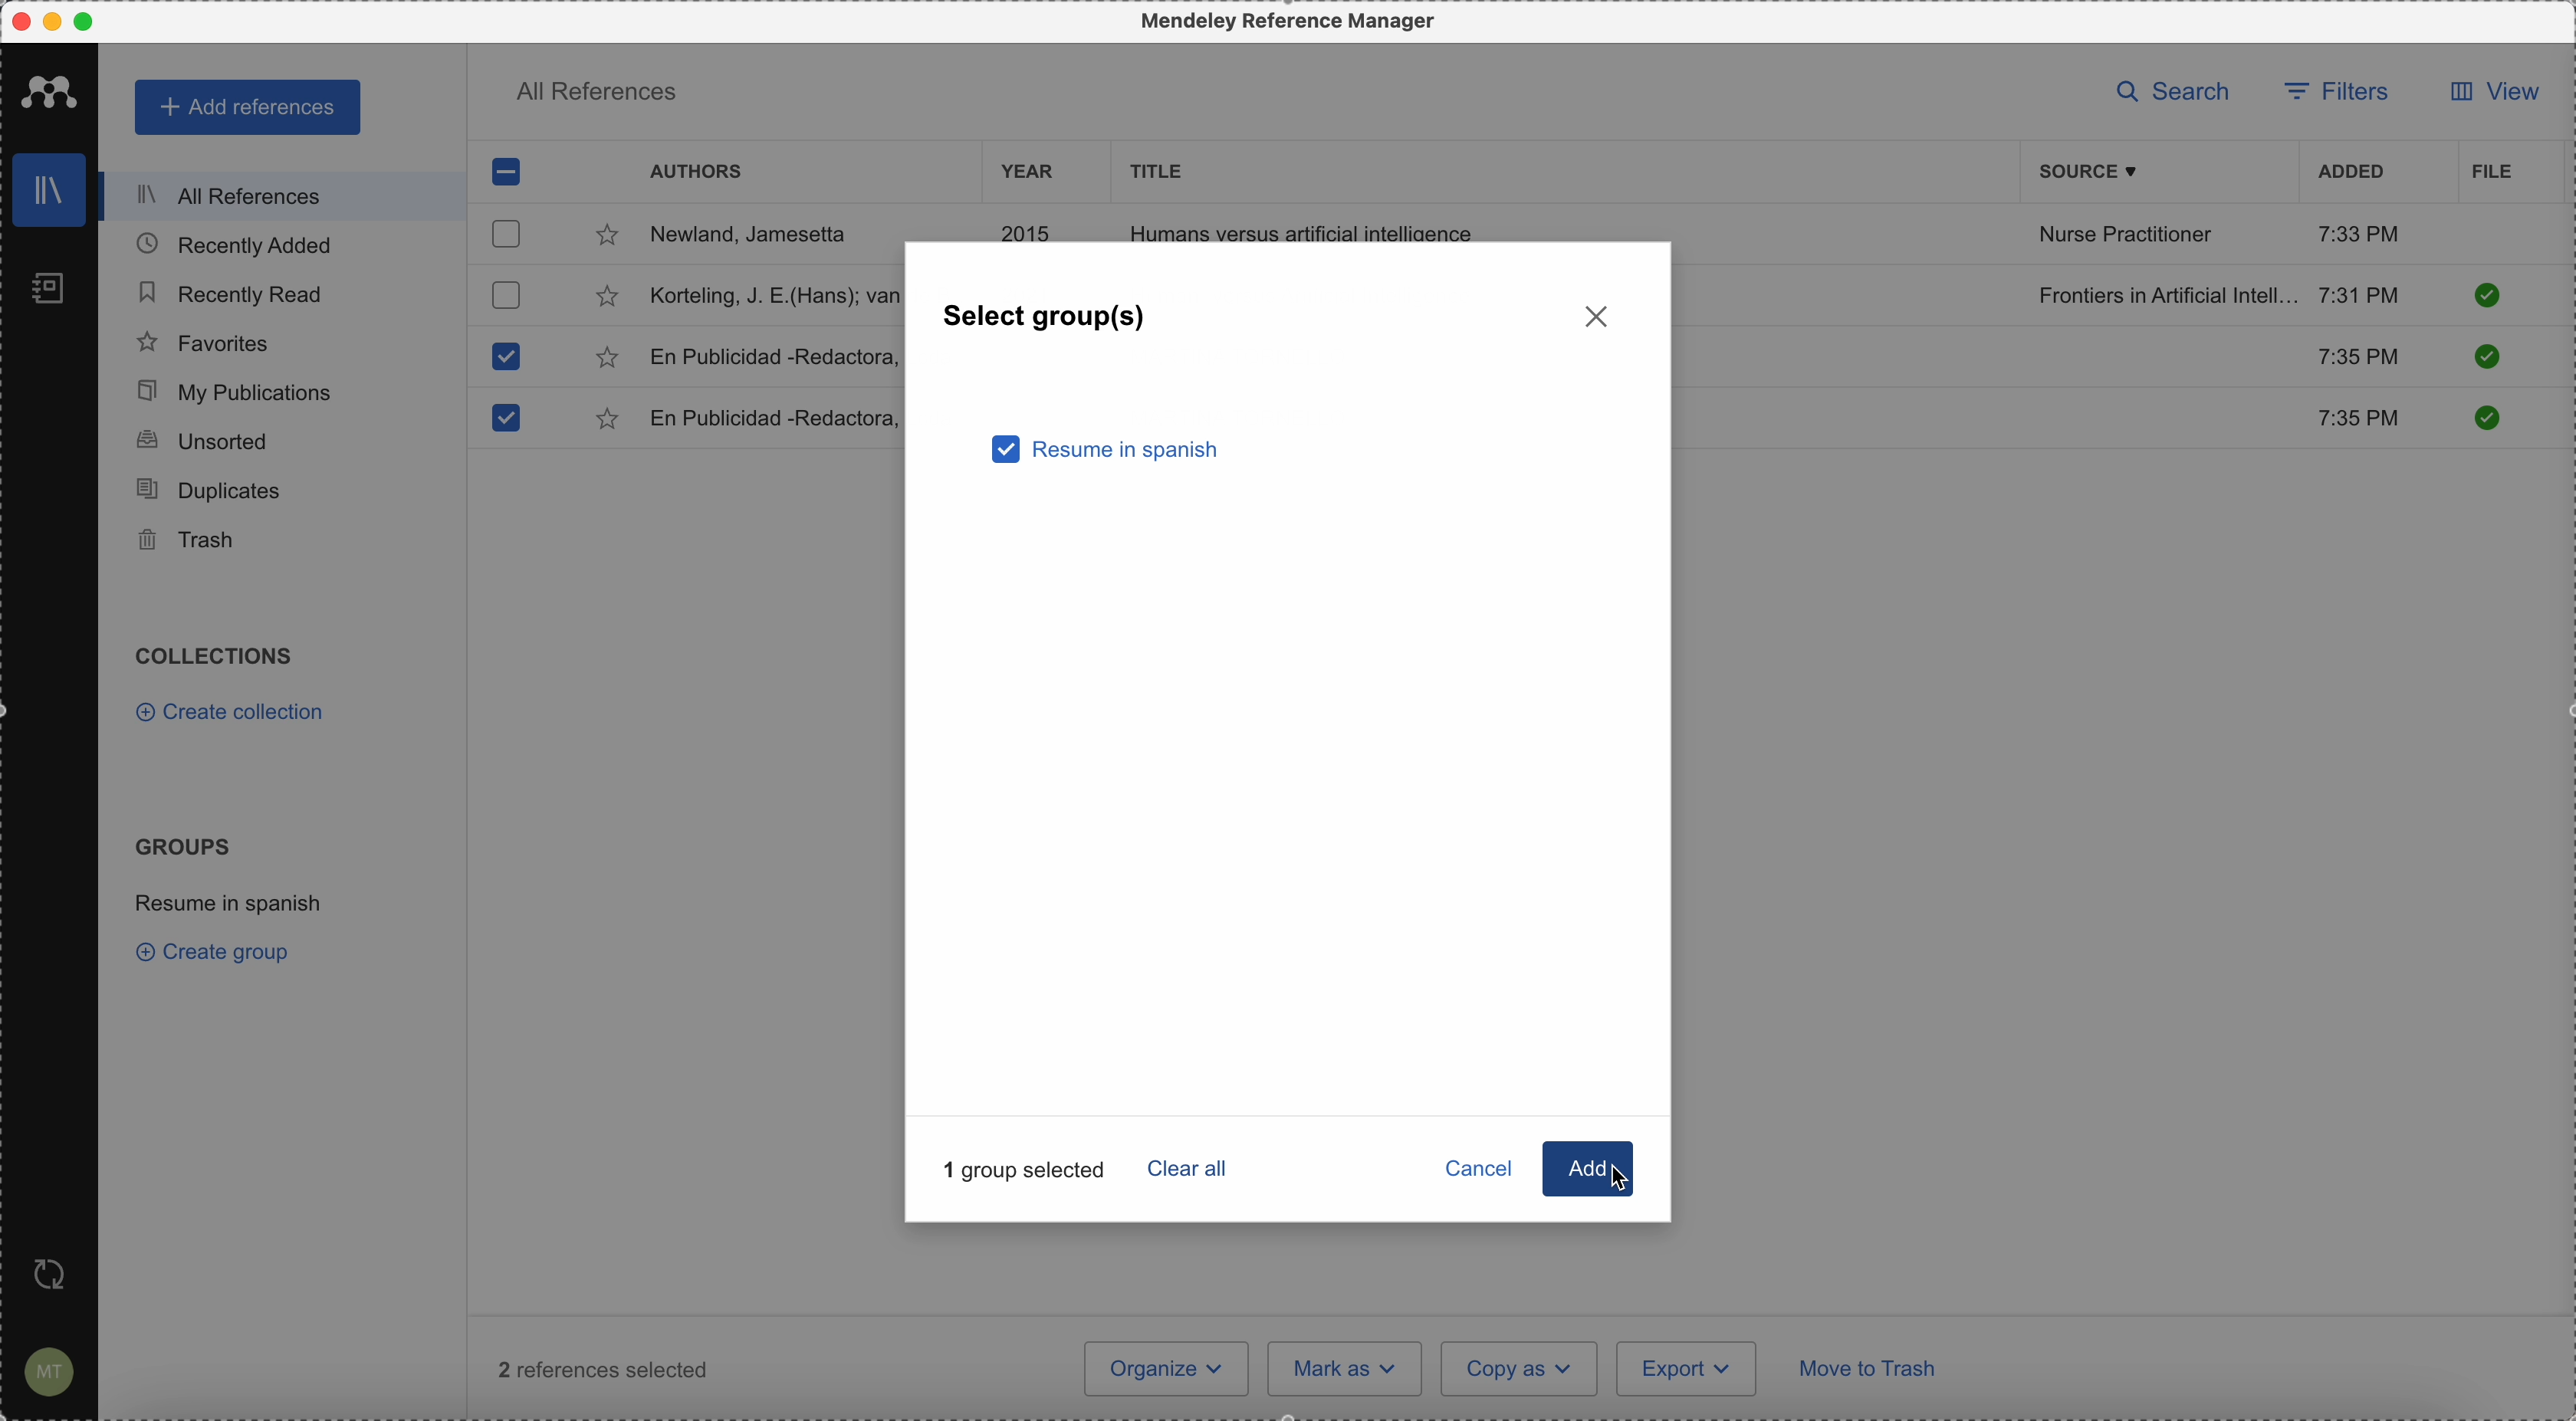  What do you see at coordinates (604, 1369) in the screenshot?
I see `2 reference selected` at bounding box center [604, 1369].